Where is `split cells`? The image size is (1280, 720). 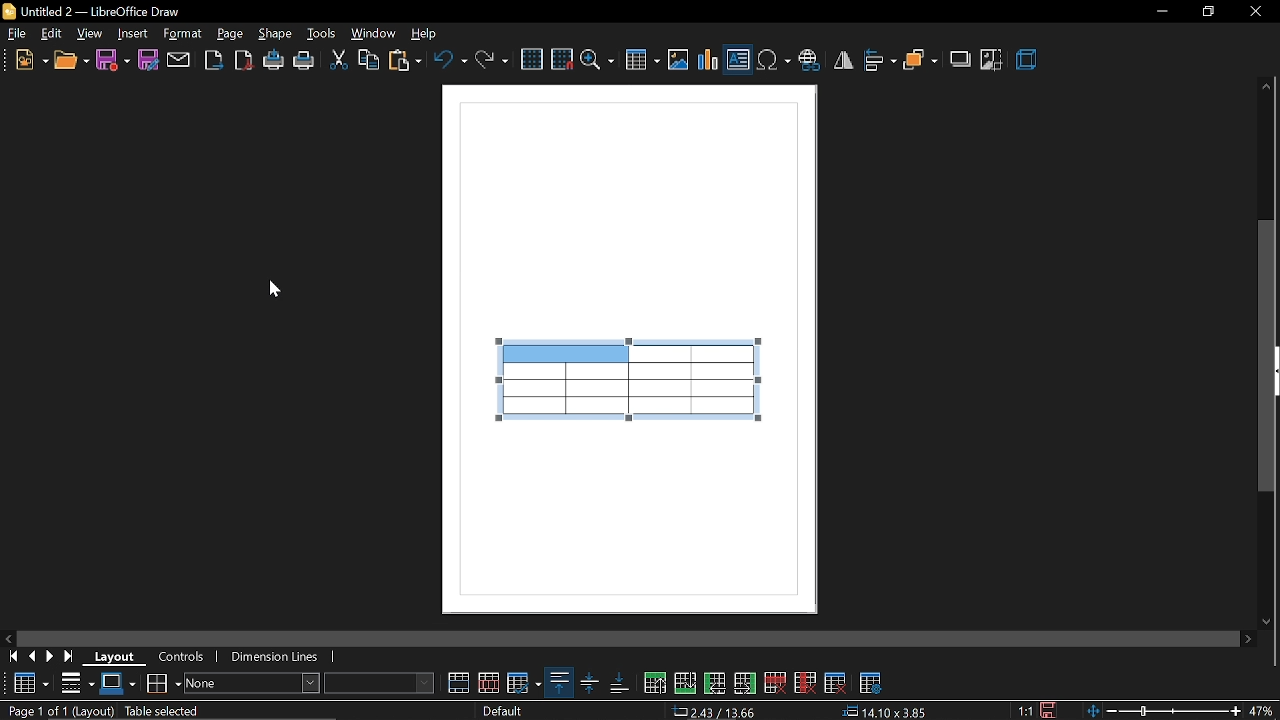 split cells is located at coordinates (490, 683).